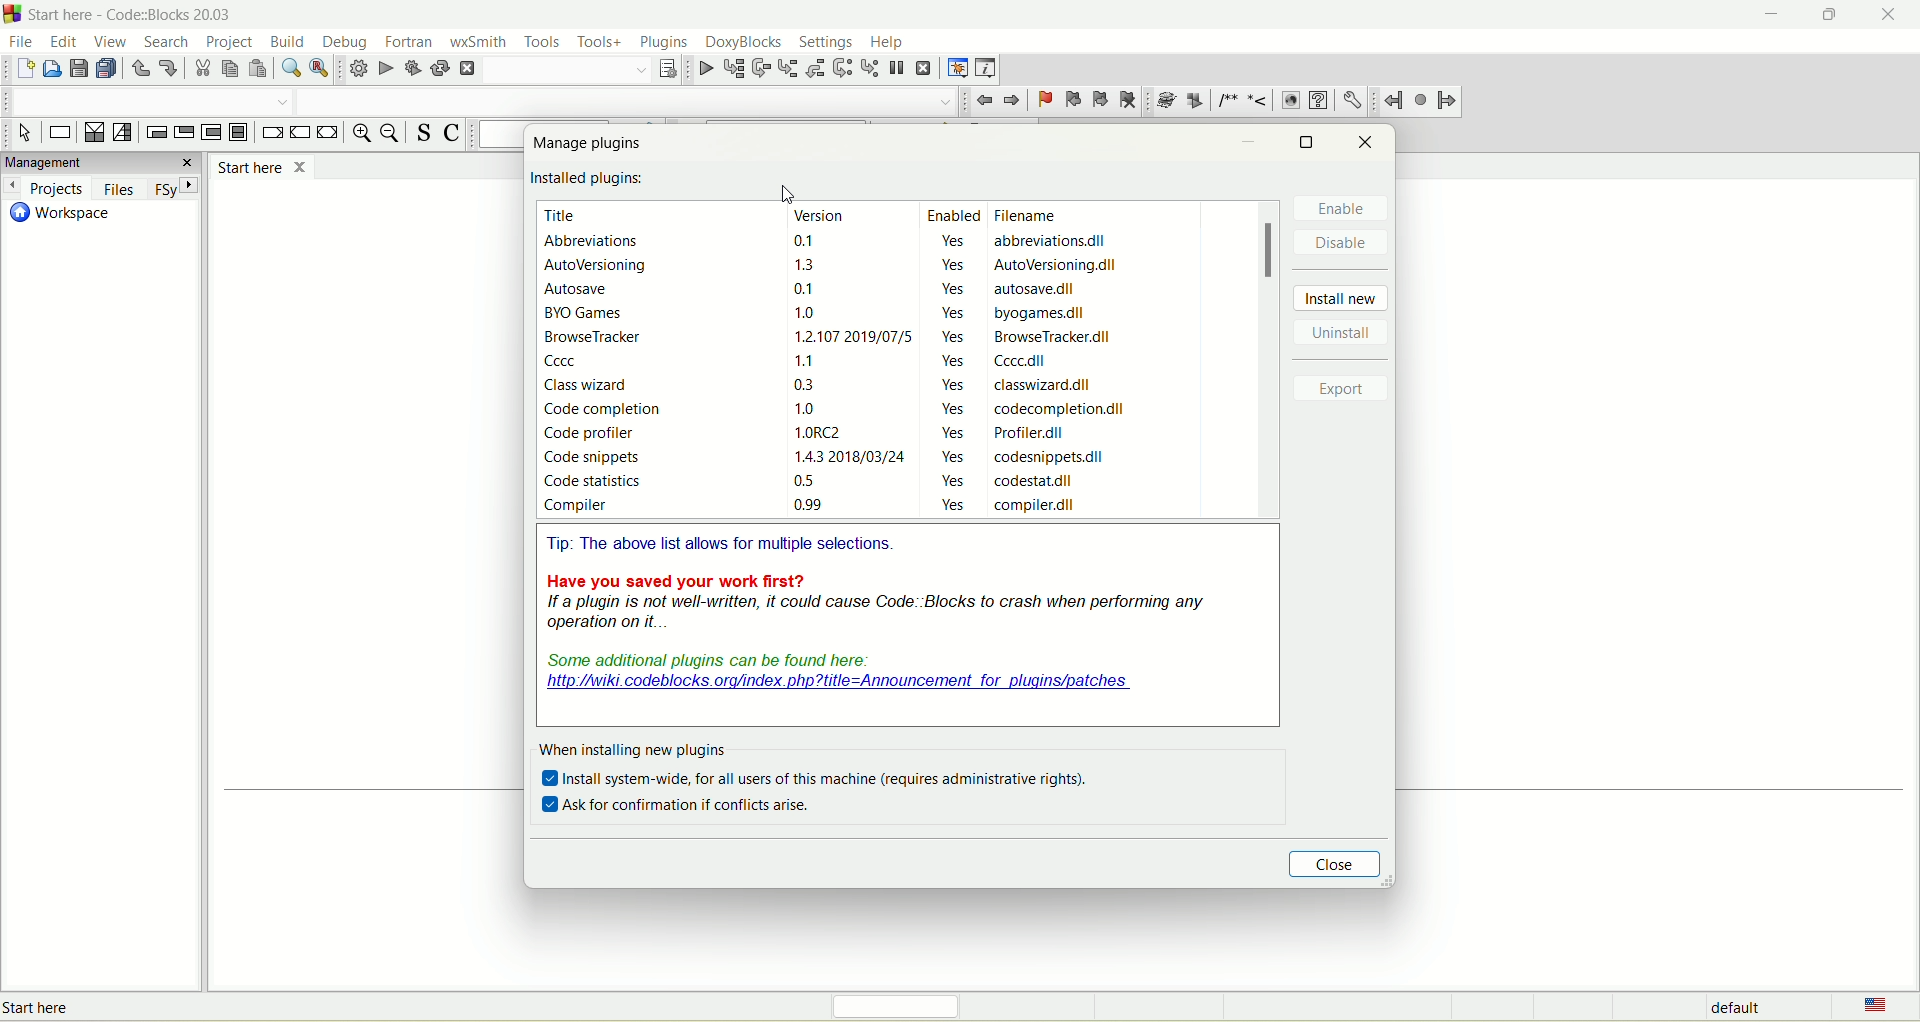 This screenshot has height=1022, width=1920. I want to click on Code profiler 1.0RC2 Yes  Profiler.dll, so click(808, 433).